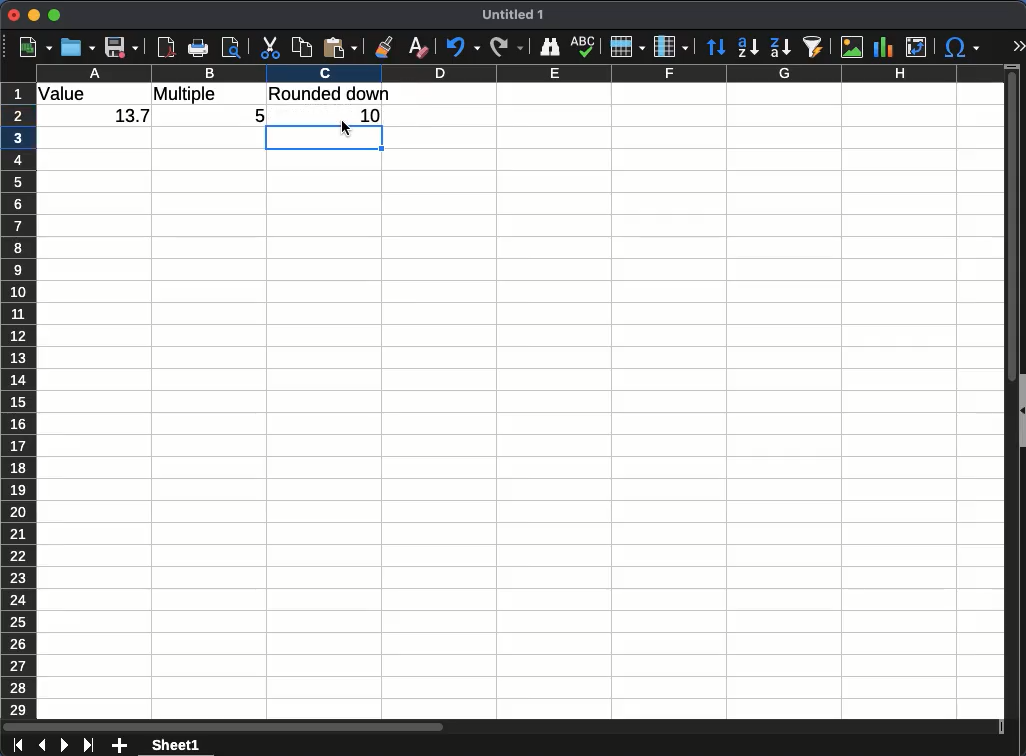 Image resolution: width=1026 pixels, height=756 pixels. Describe the element at coordinates (56, 15) in the screenshot. I see `maximize` at that location.